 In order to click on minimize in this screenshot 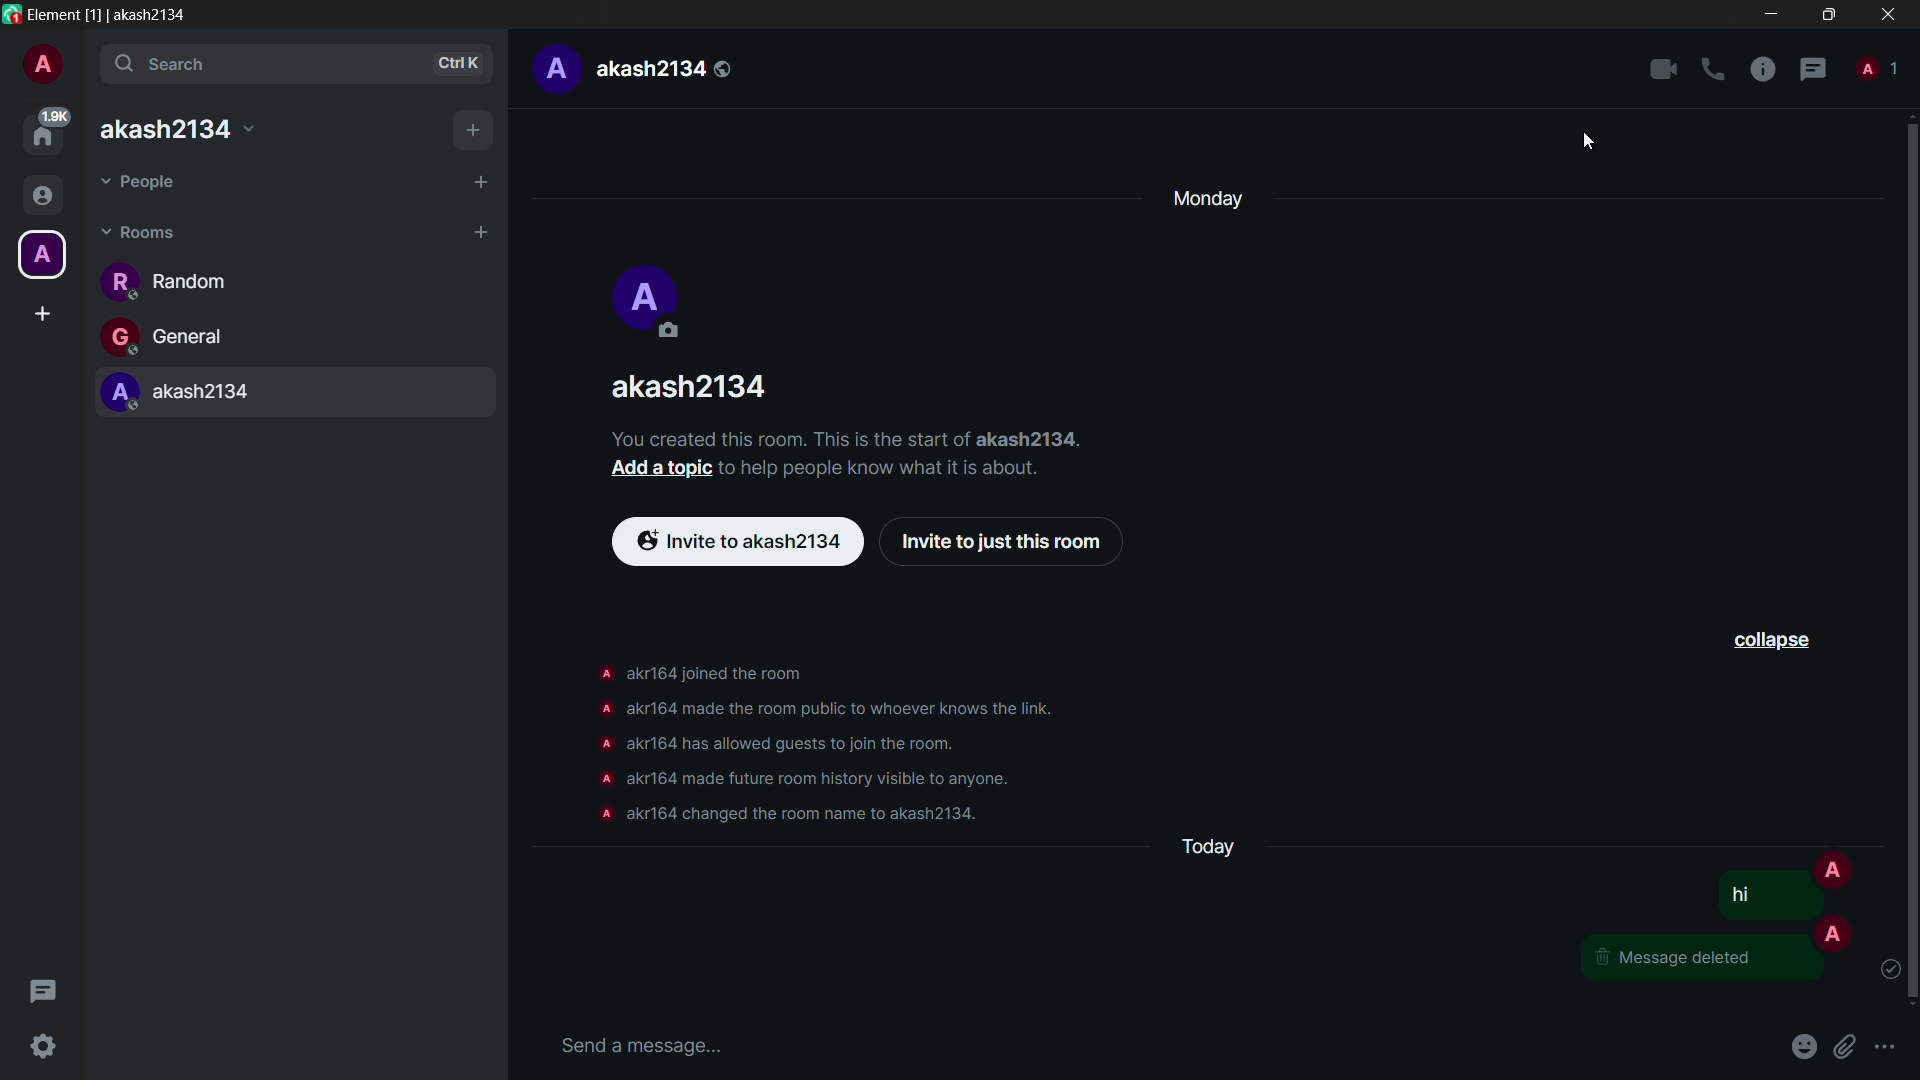, I will do `click(1774, 14)`.